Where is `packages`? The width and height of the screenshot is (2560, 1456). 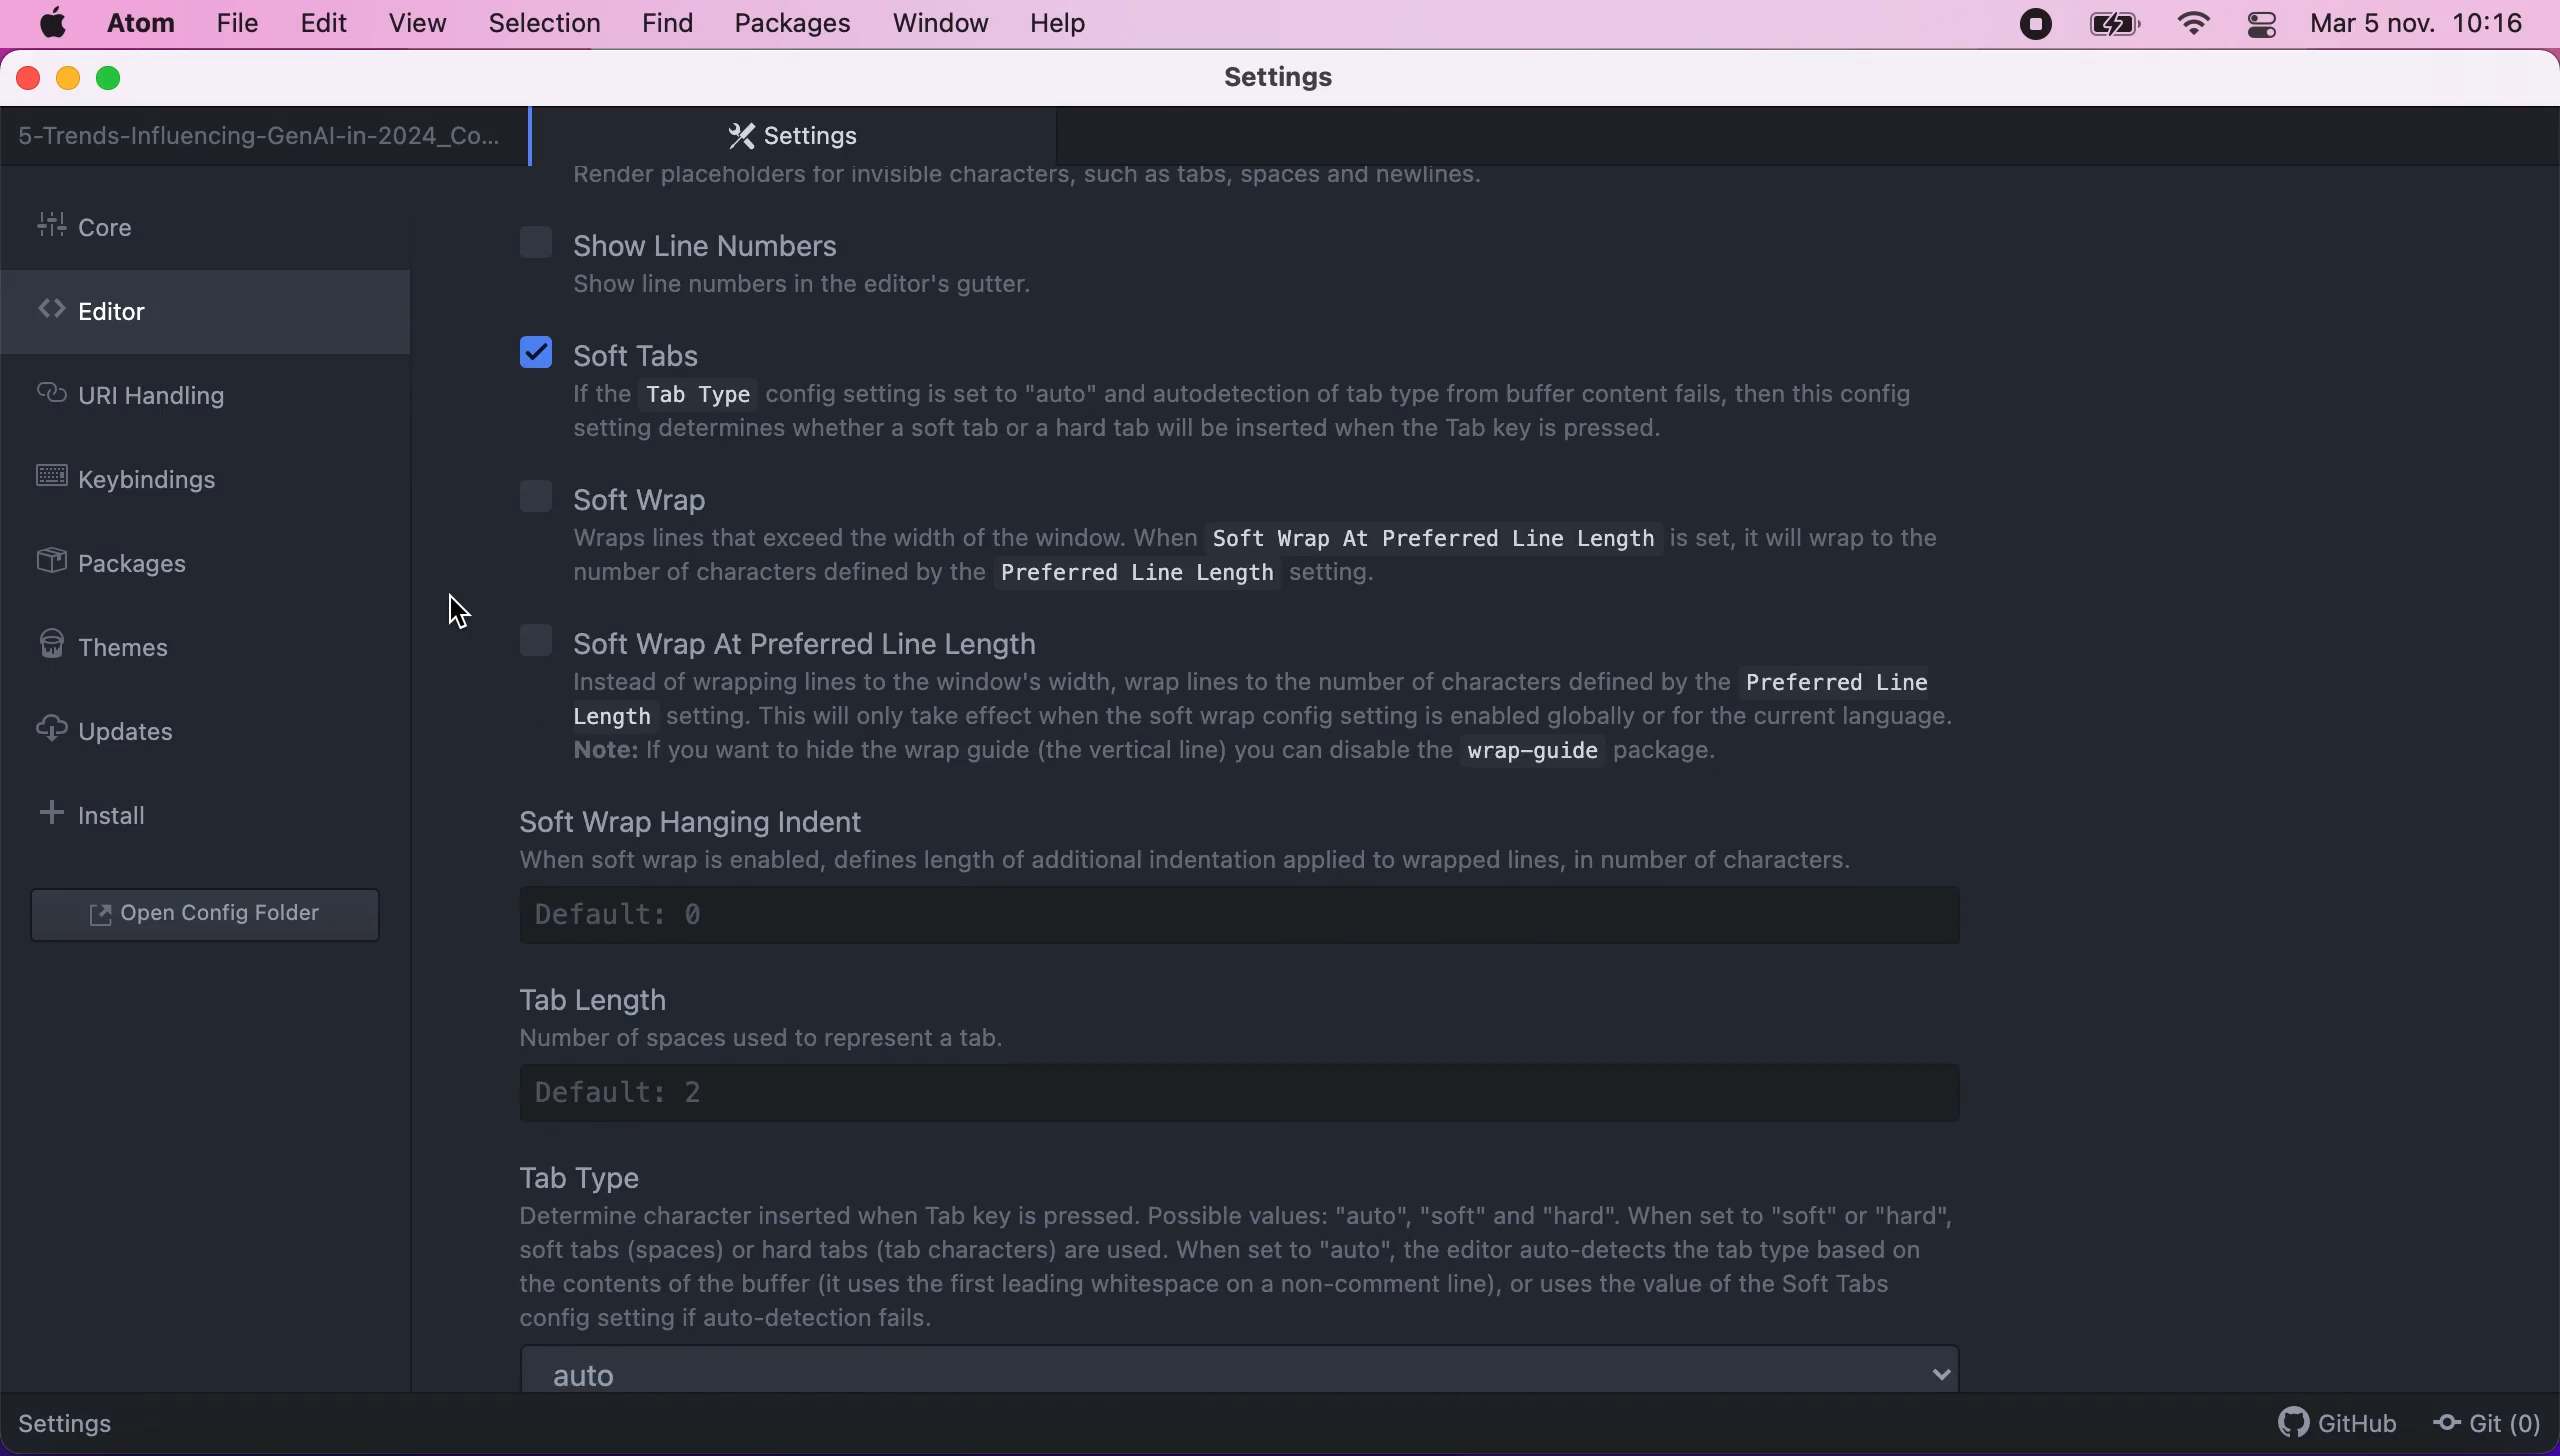 packages is located at coordinates (136, 566).